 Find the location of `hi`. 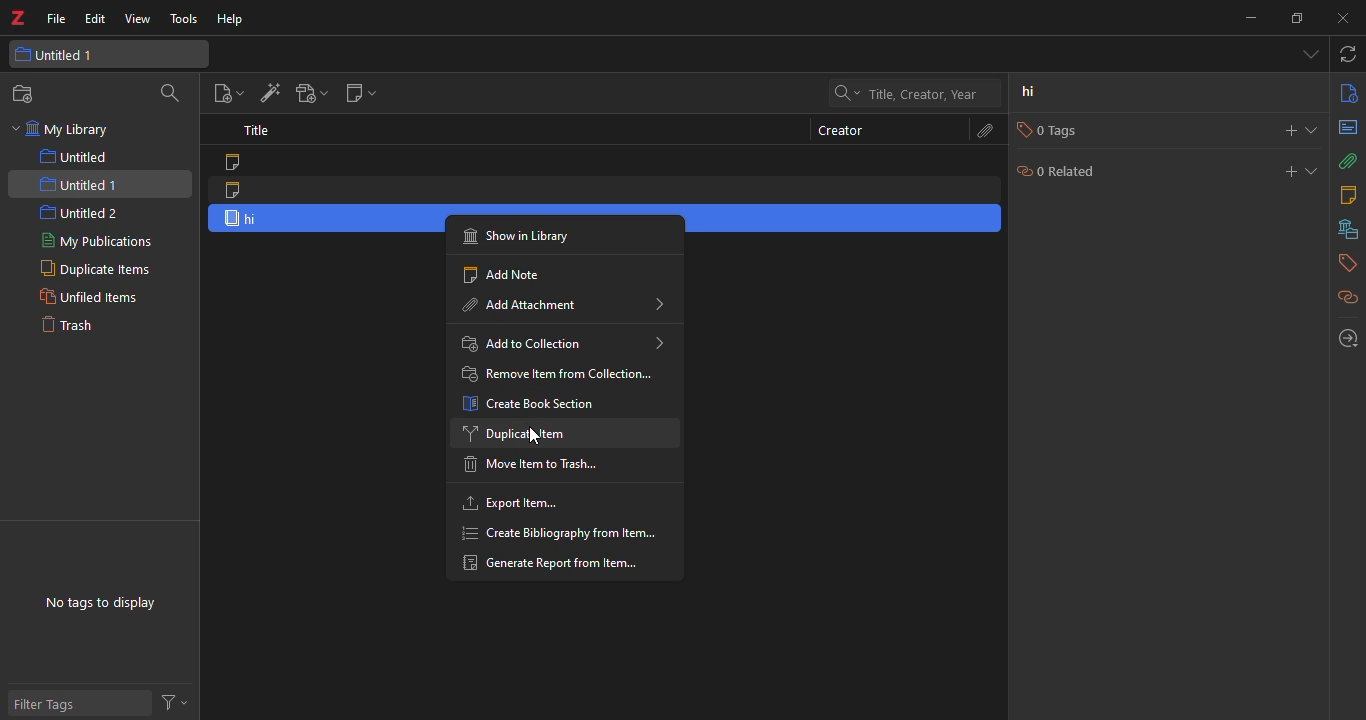

hi is located at coordinates (1046, 93).